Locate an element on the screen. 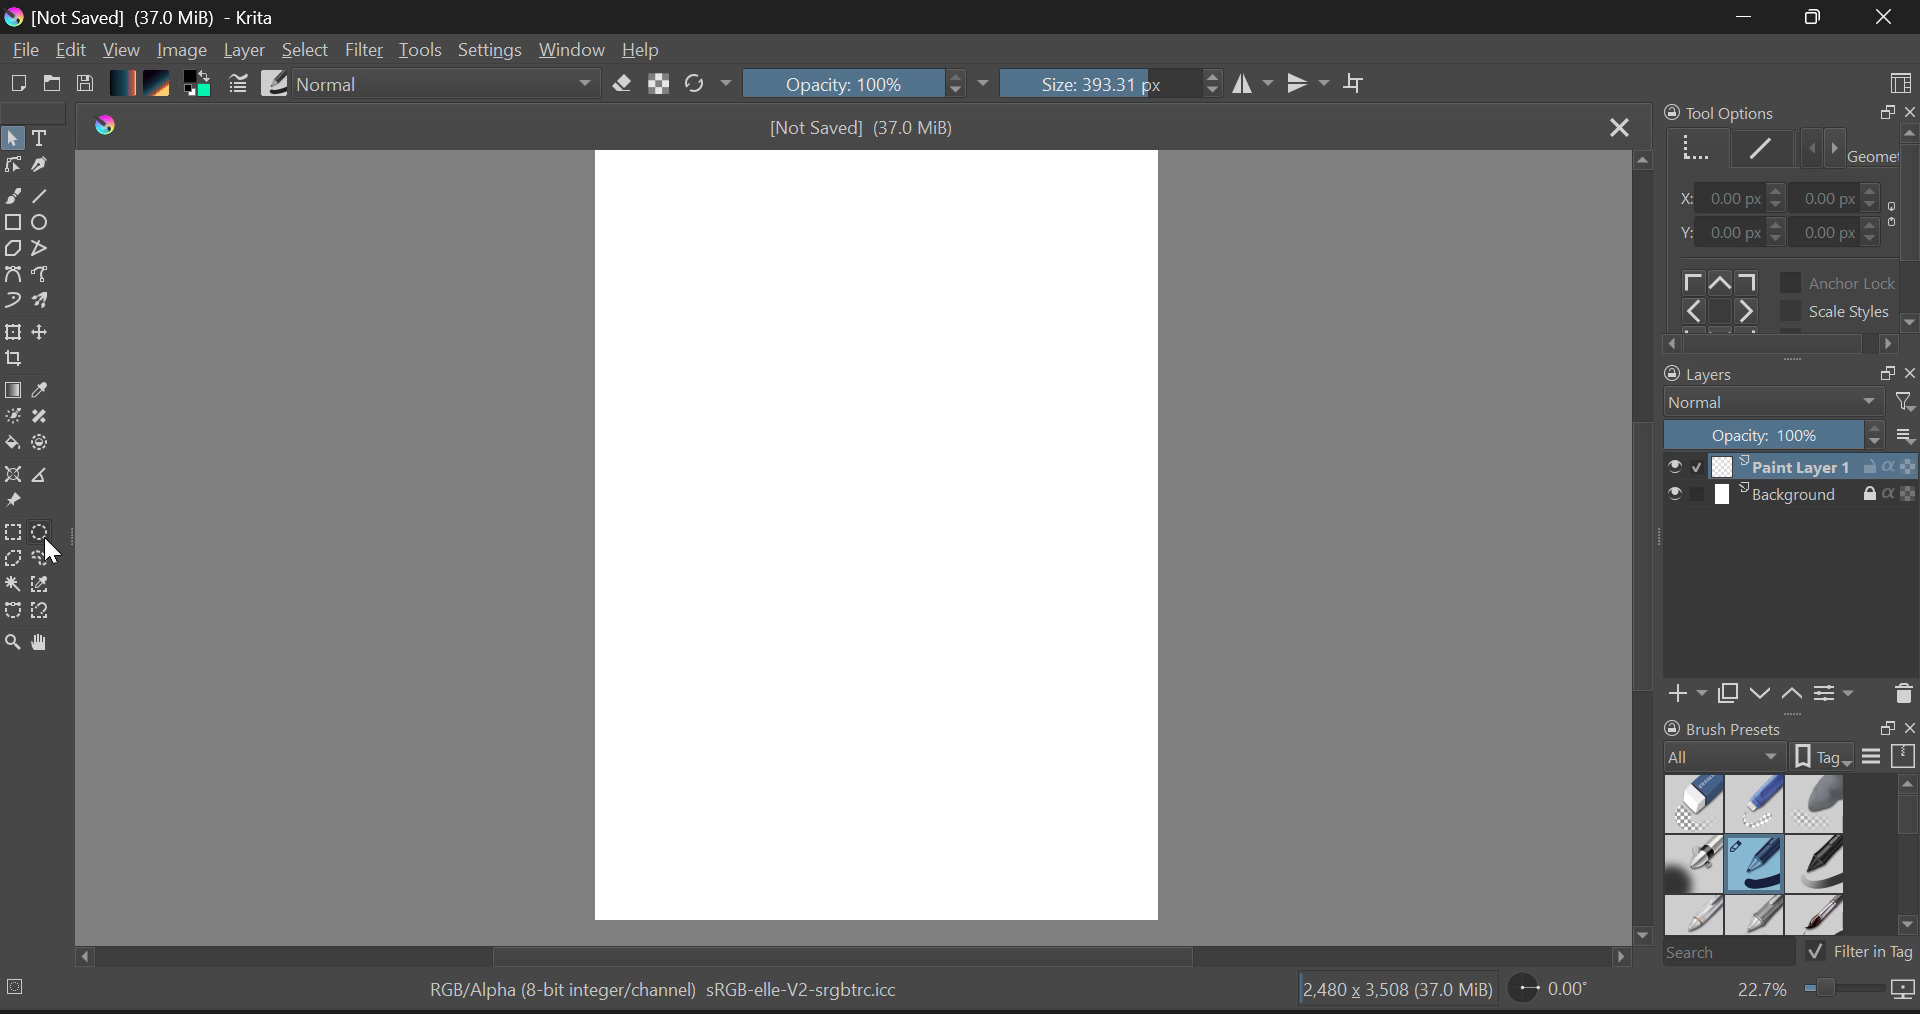 This screenshot has width=1920, height=1014. Pattern is located at coordinates (161, 85).